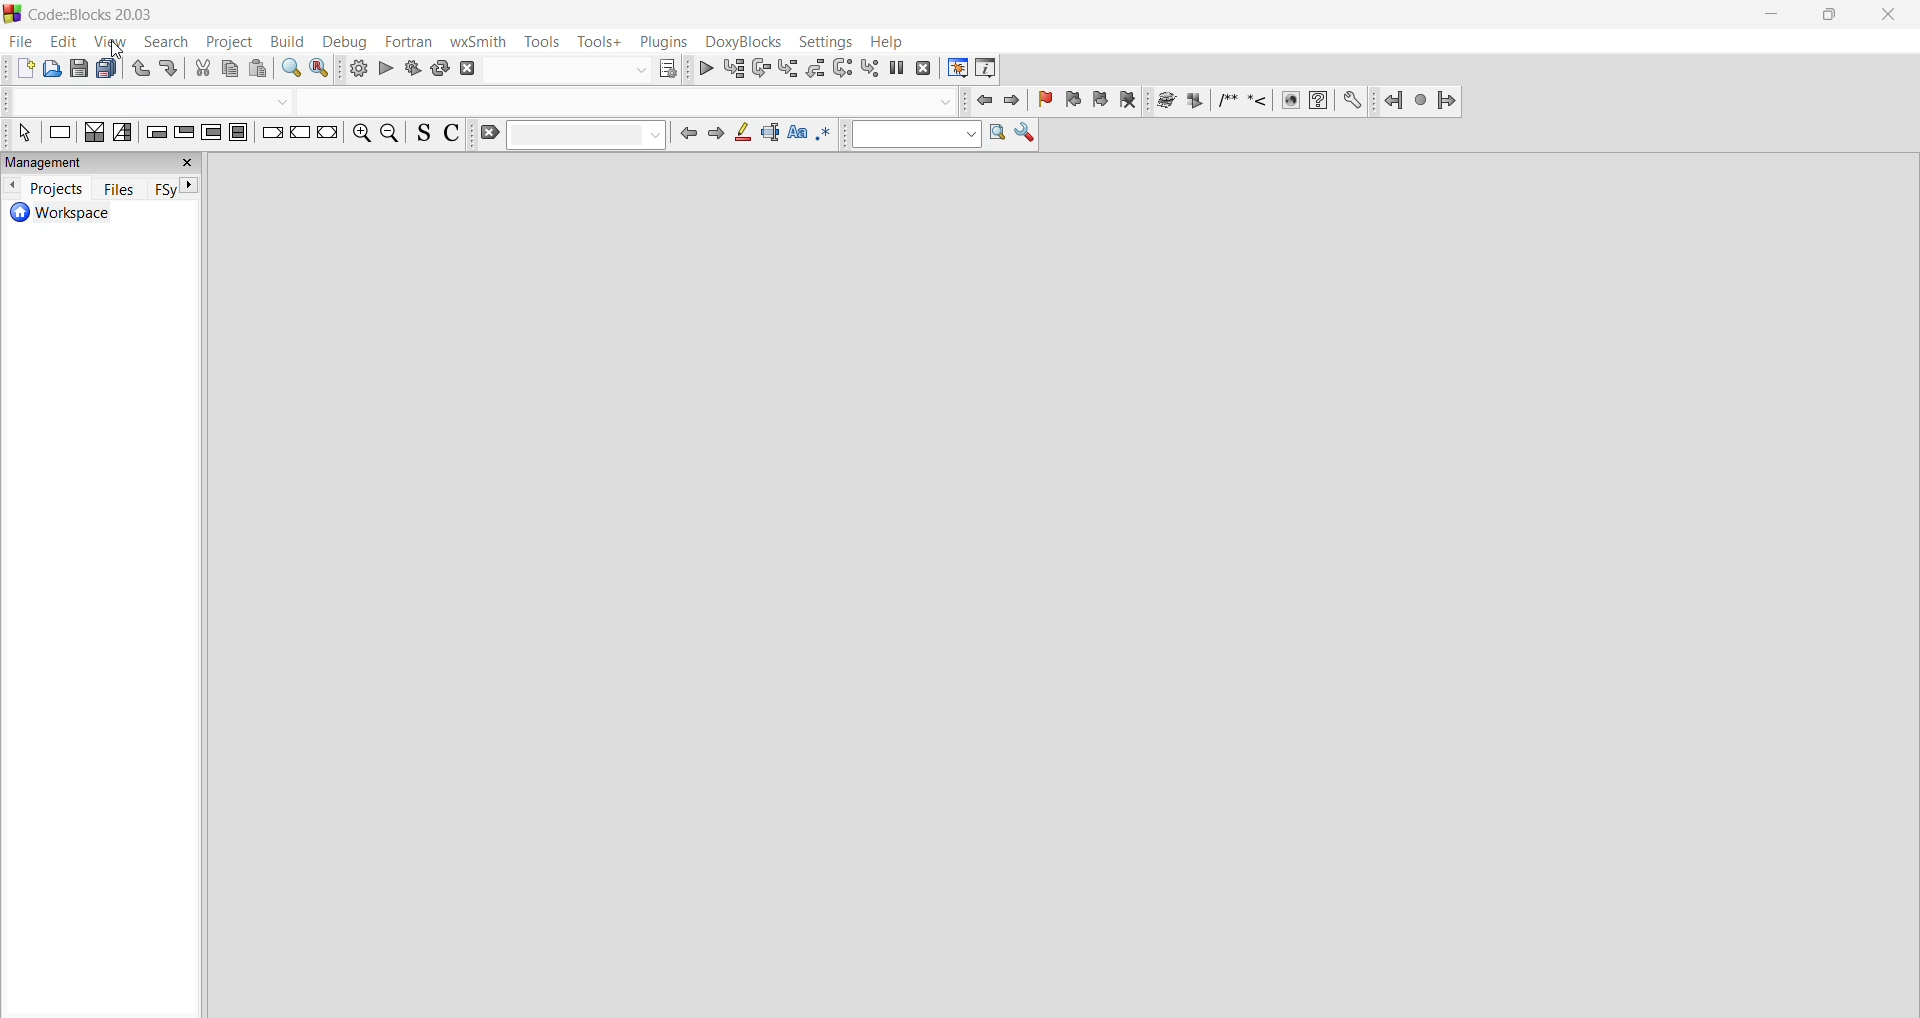  I want to click on save, so click(78, 71).